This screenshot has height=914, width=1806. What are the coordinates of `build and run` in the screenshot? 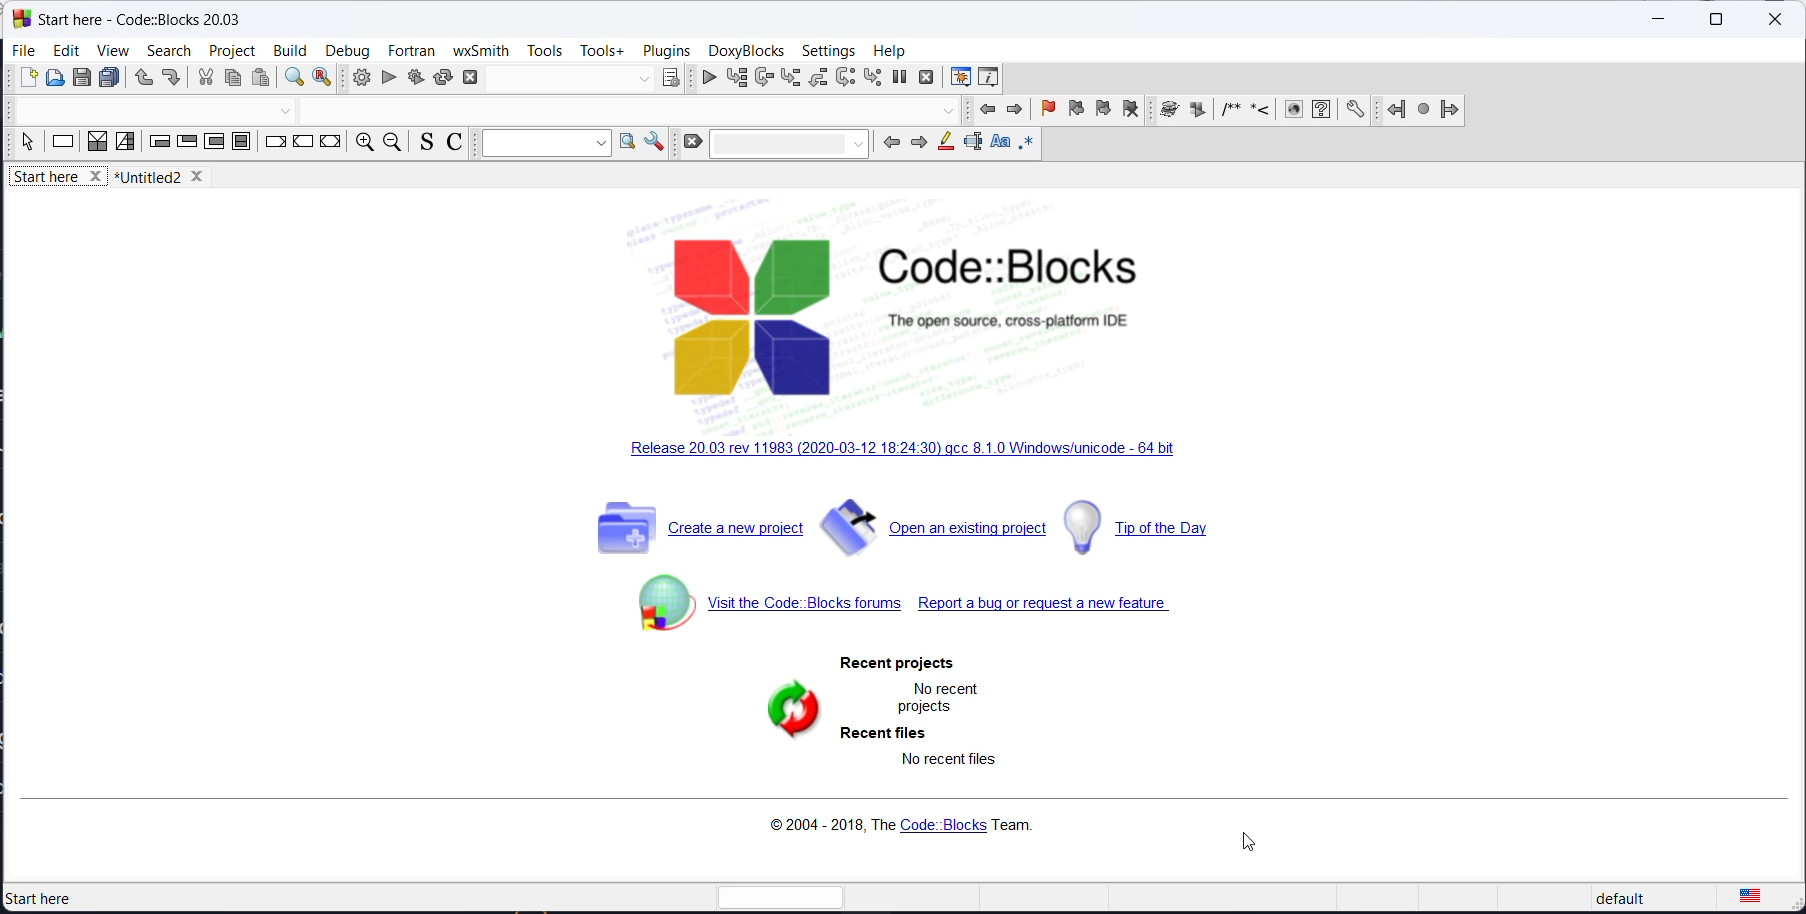 It's located at (415, 76).